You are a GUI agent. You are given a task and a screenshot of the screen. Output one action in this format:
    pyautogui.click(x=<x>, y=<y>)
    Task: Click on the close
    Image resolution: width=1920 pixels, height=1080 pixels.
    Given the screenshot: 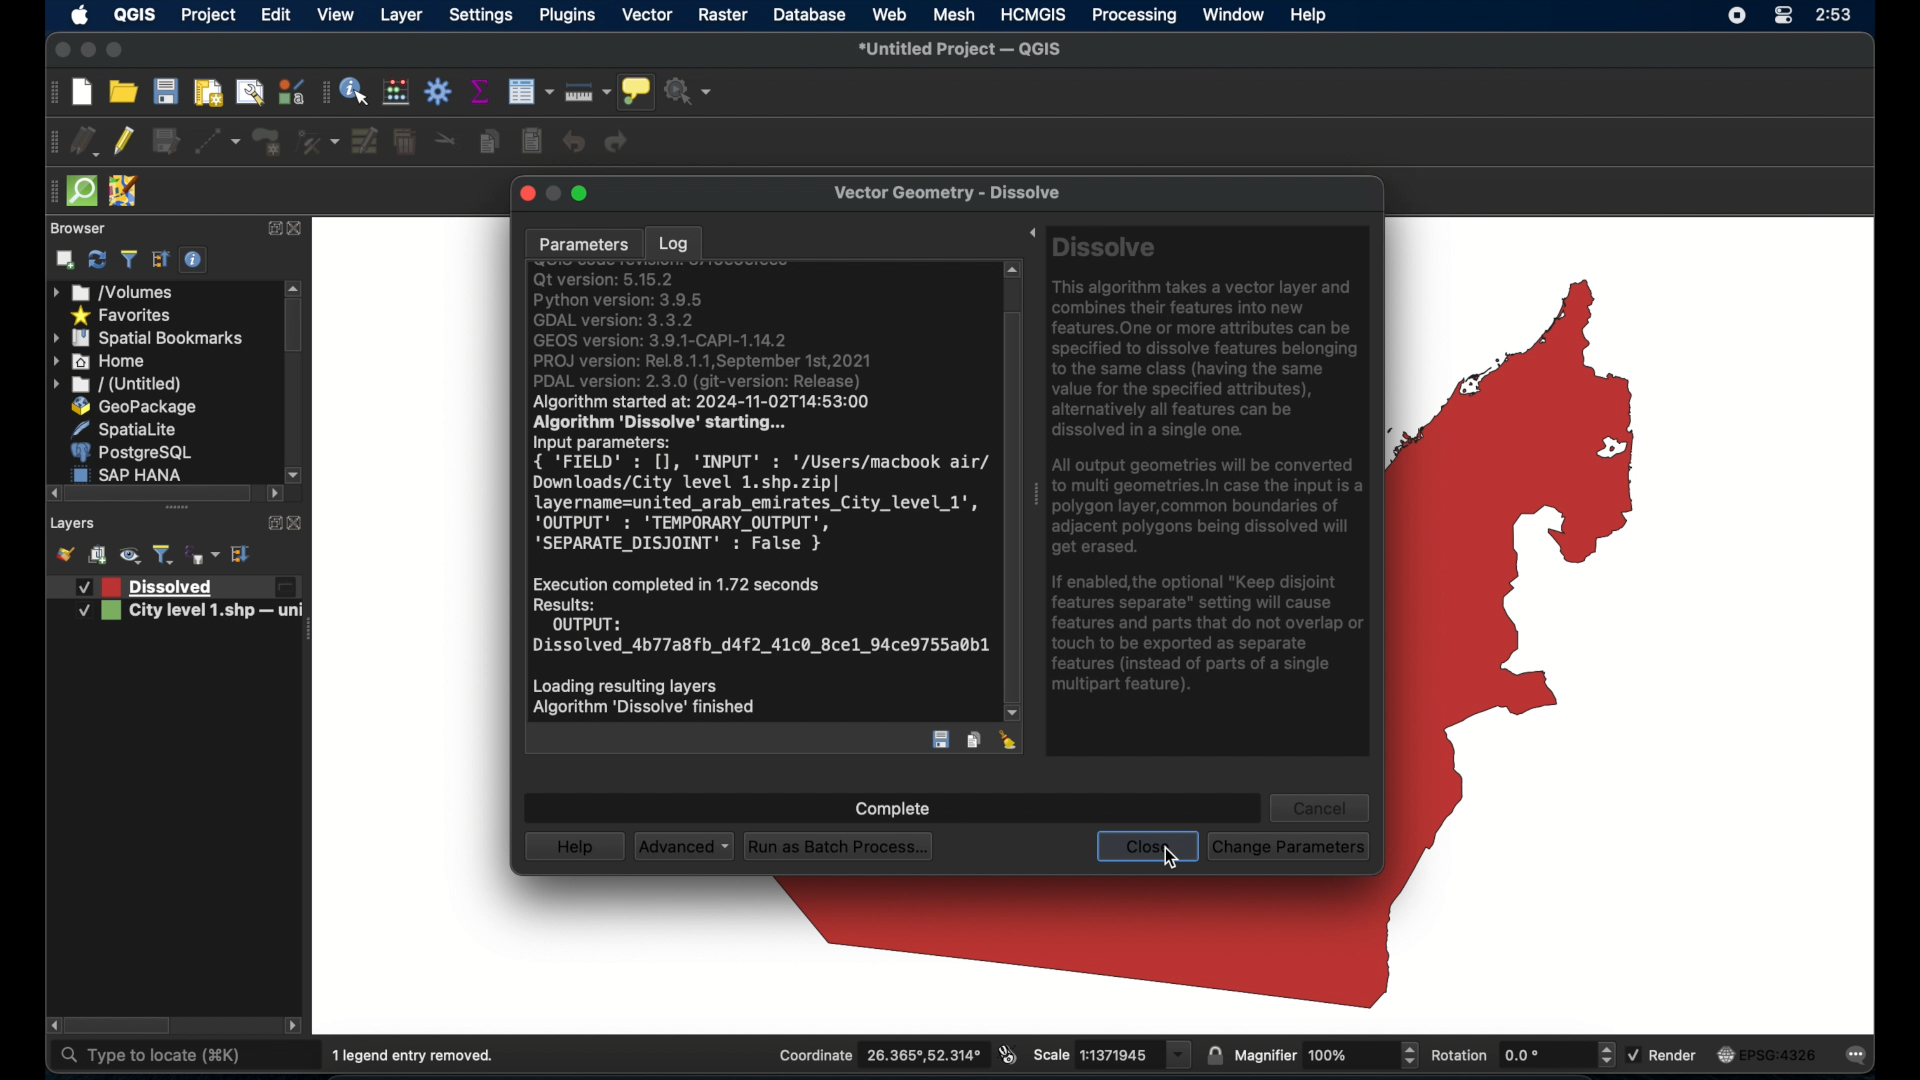 What is the action you would take?
    pyautogui.click(x=296, y=523)
    